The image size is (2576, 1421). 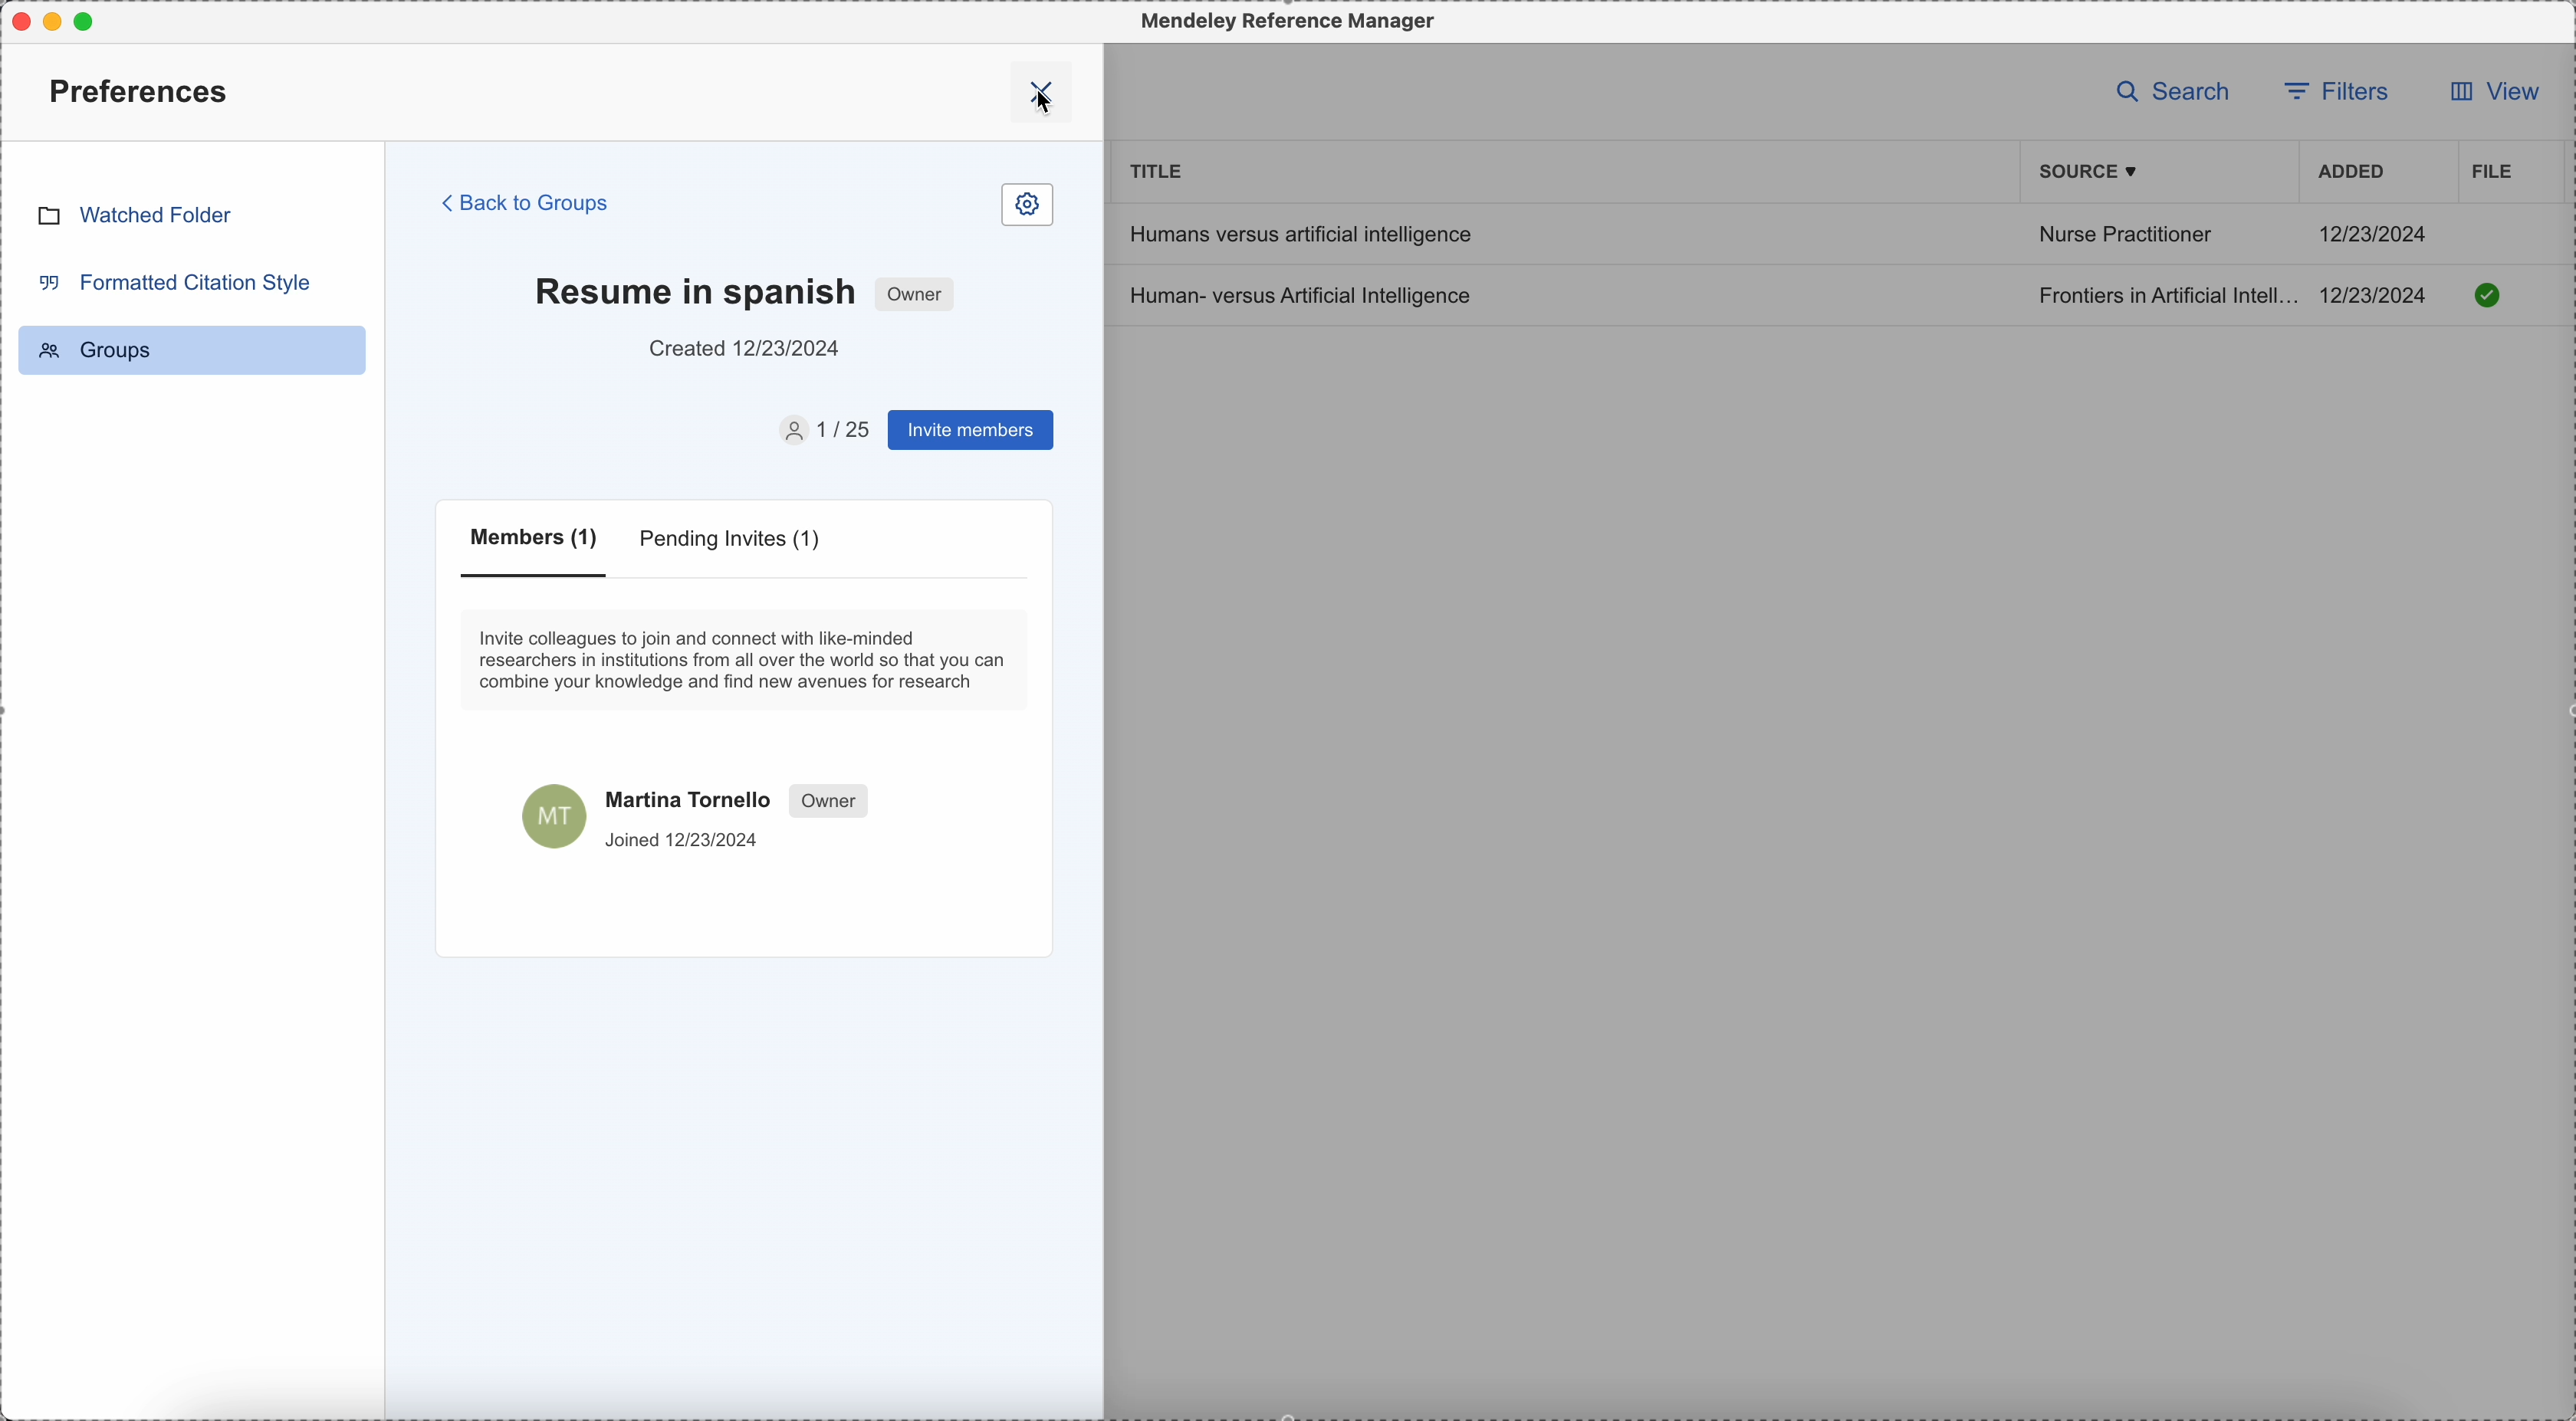 I want to click on Martina Tornello, so click(x=699, y=814).